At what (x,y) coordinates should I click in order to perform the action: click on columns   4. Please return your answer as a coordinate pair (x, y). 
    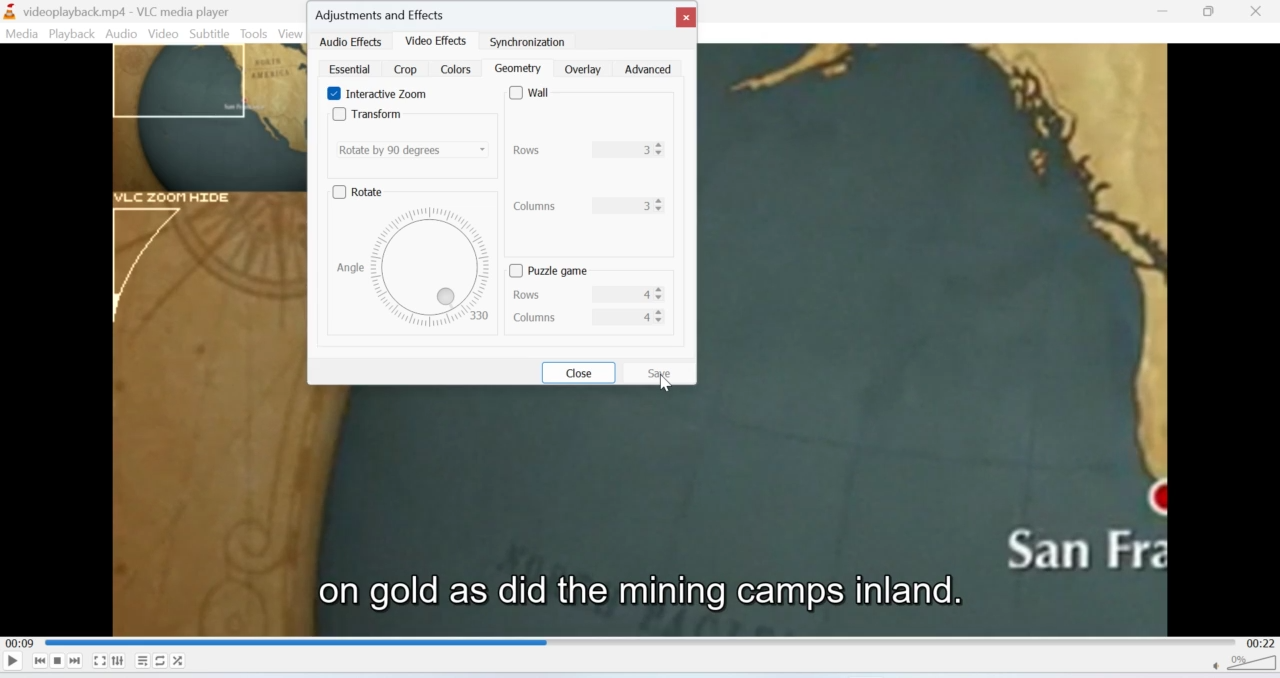
    Looking at the image, I should click on (583, 318).